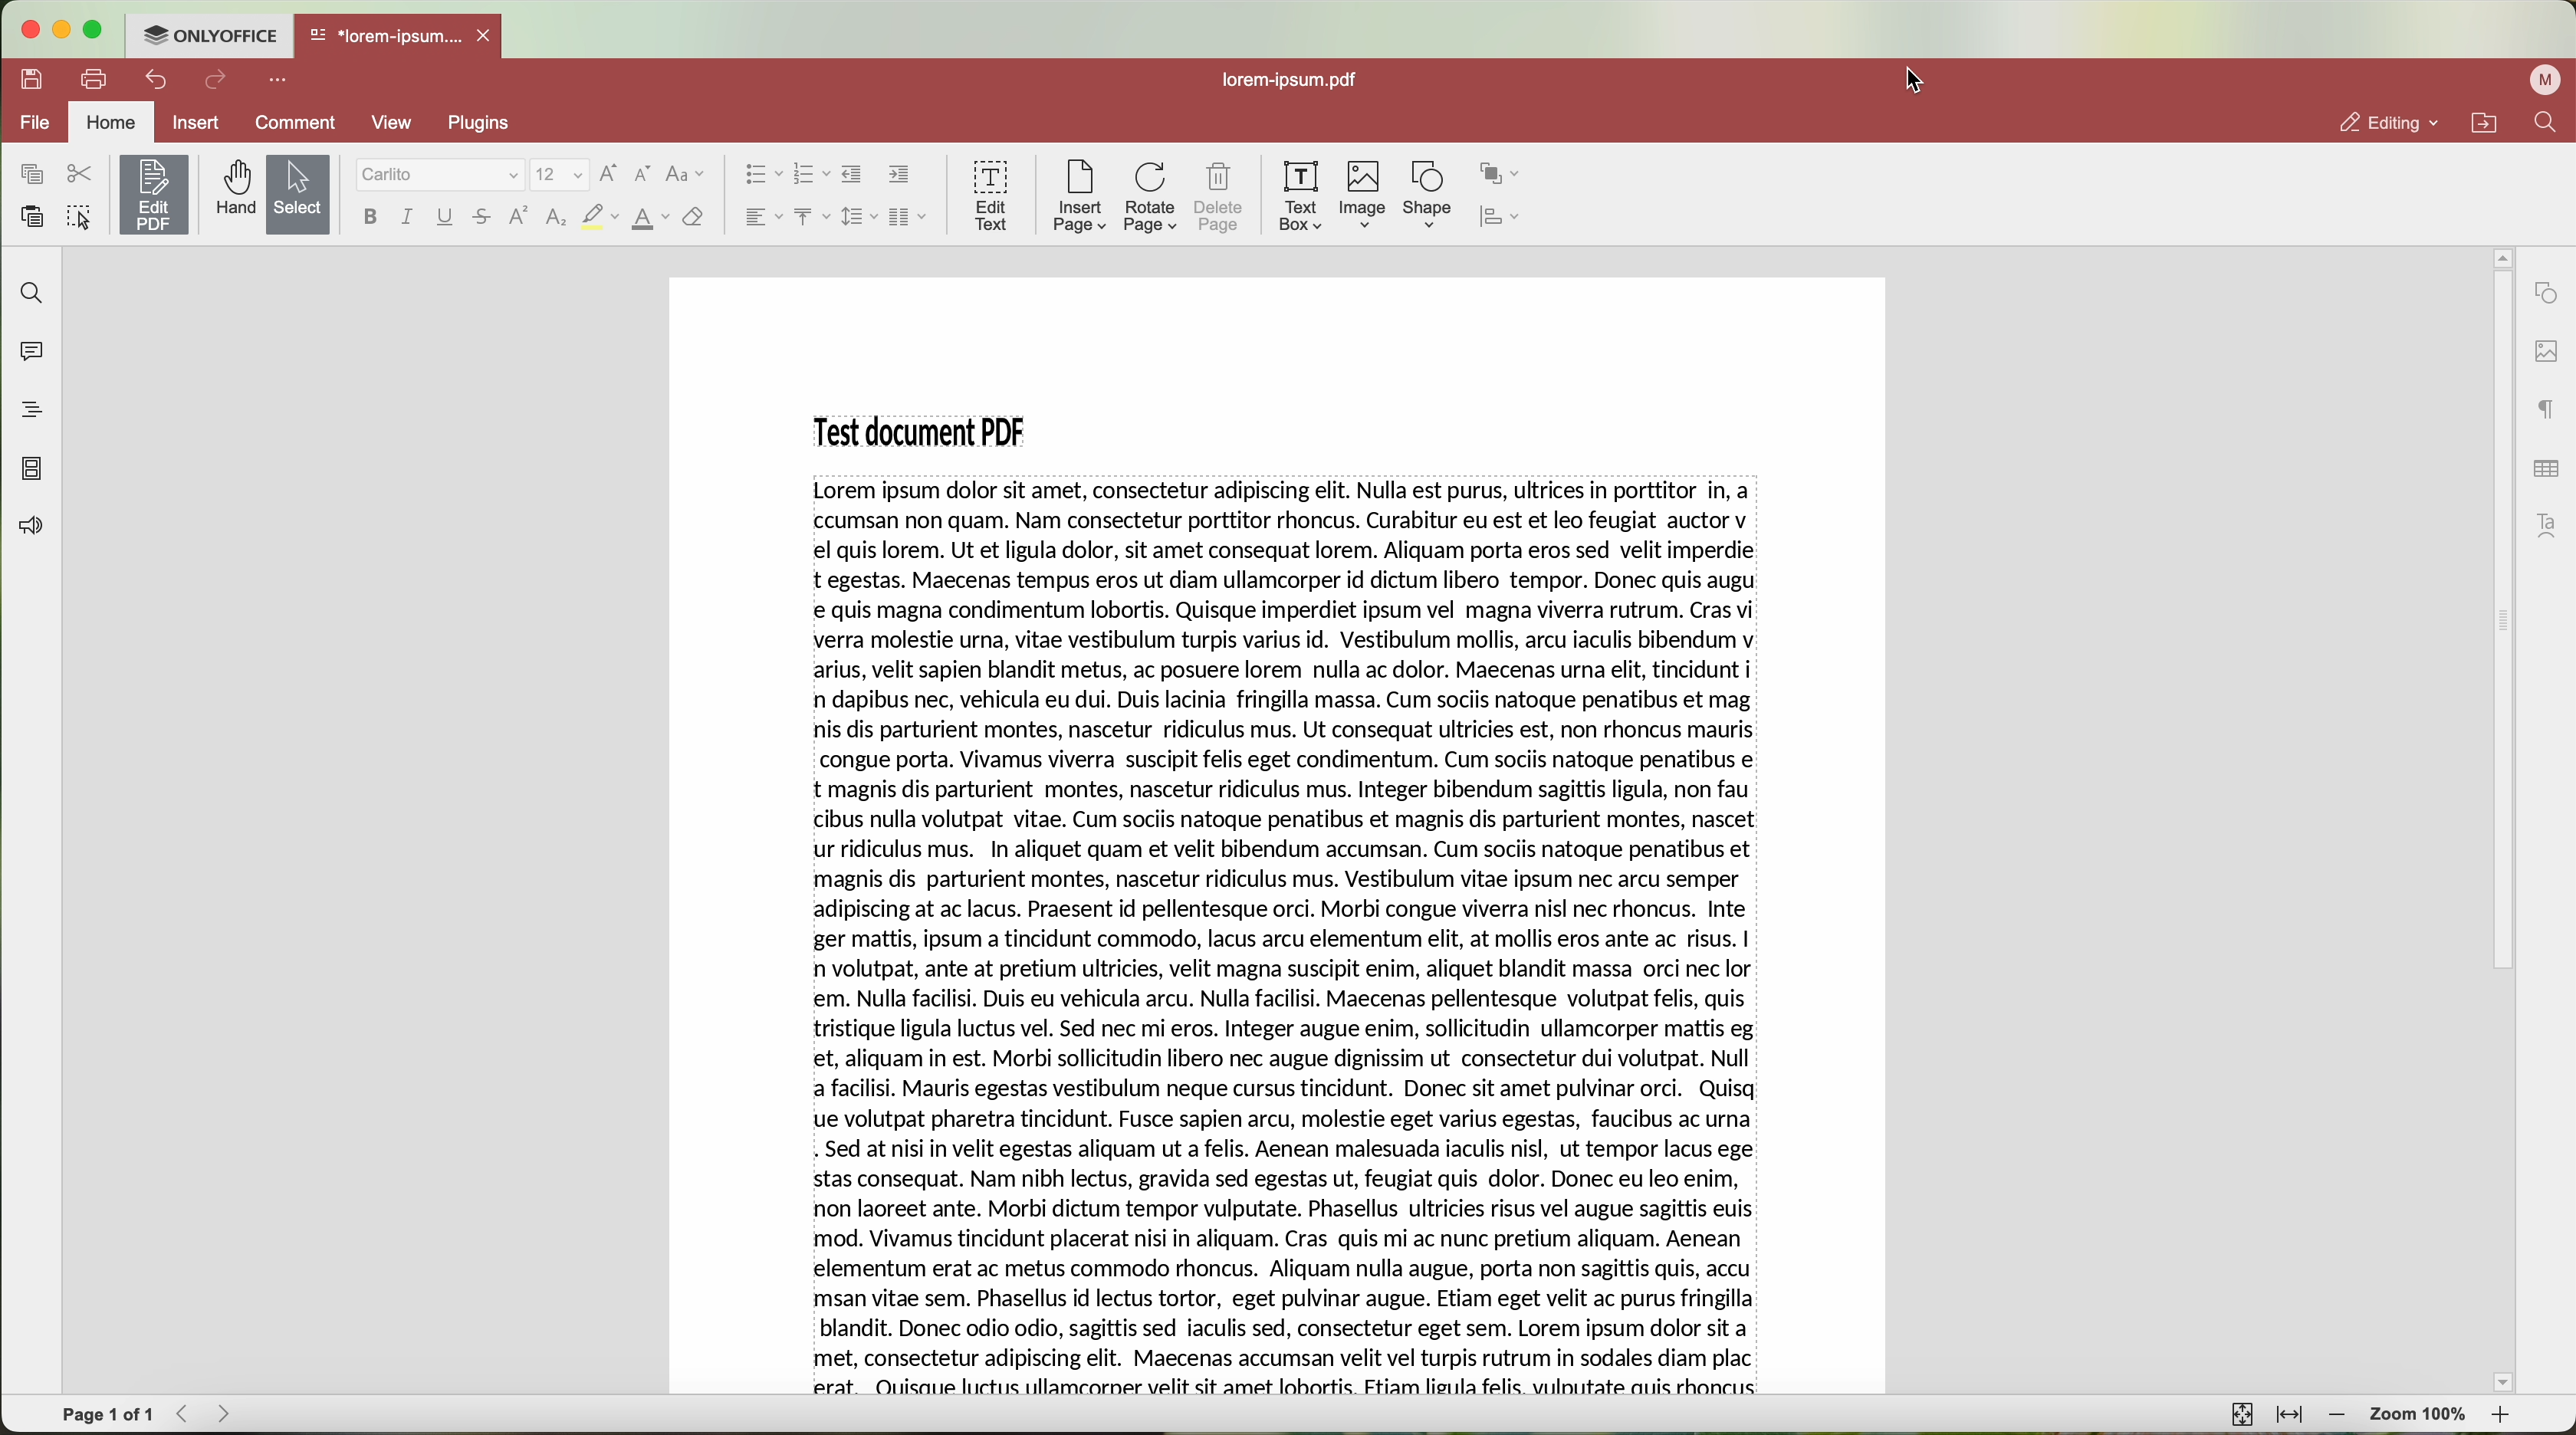  Describe the element at coordinates (93, 78) in the screenshot. I see `print` at that location.